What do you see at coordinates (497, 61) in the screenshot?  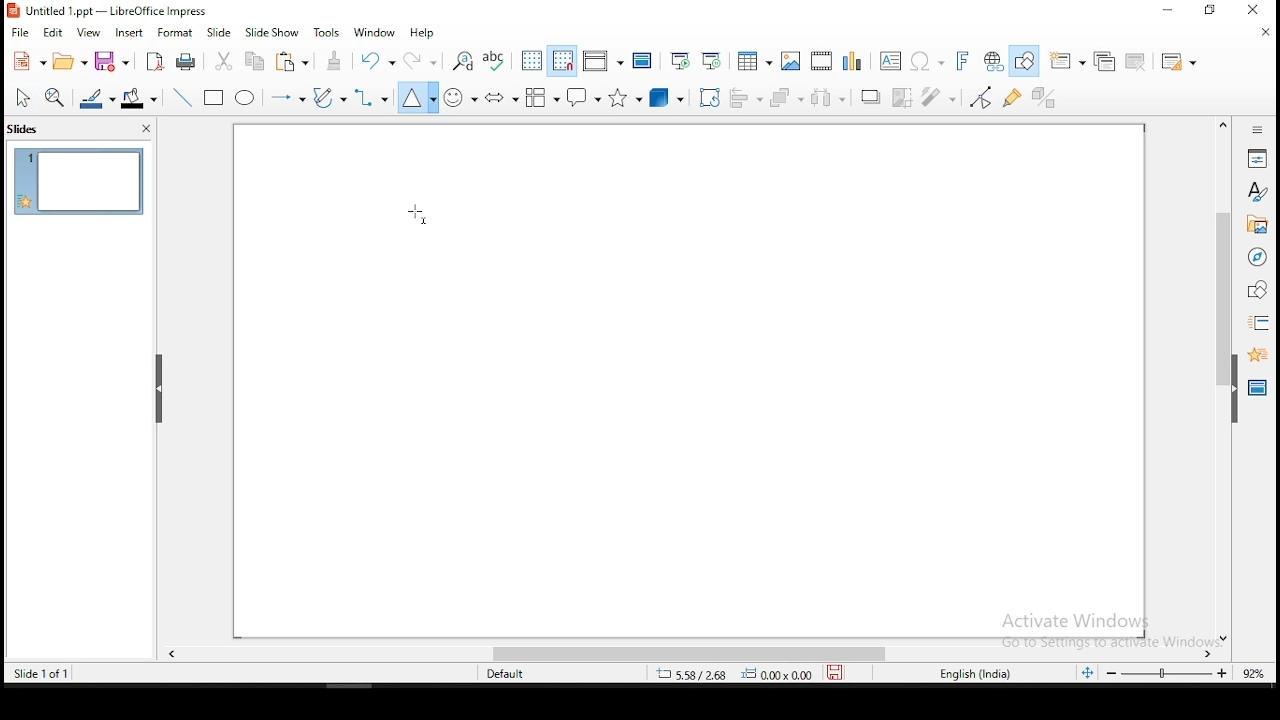 I see `spell check` at bounding box center [497, 61].